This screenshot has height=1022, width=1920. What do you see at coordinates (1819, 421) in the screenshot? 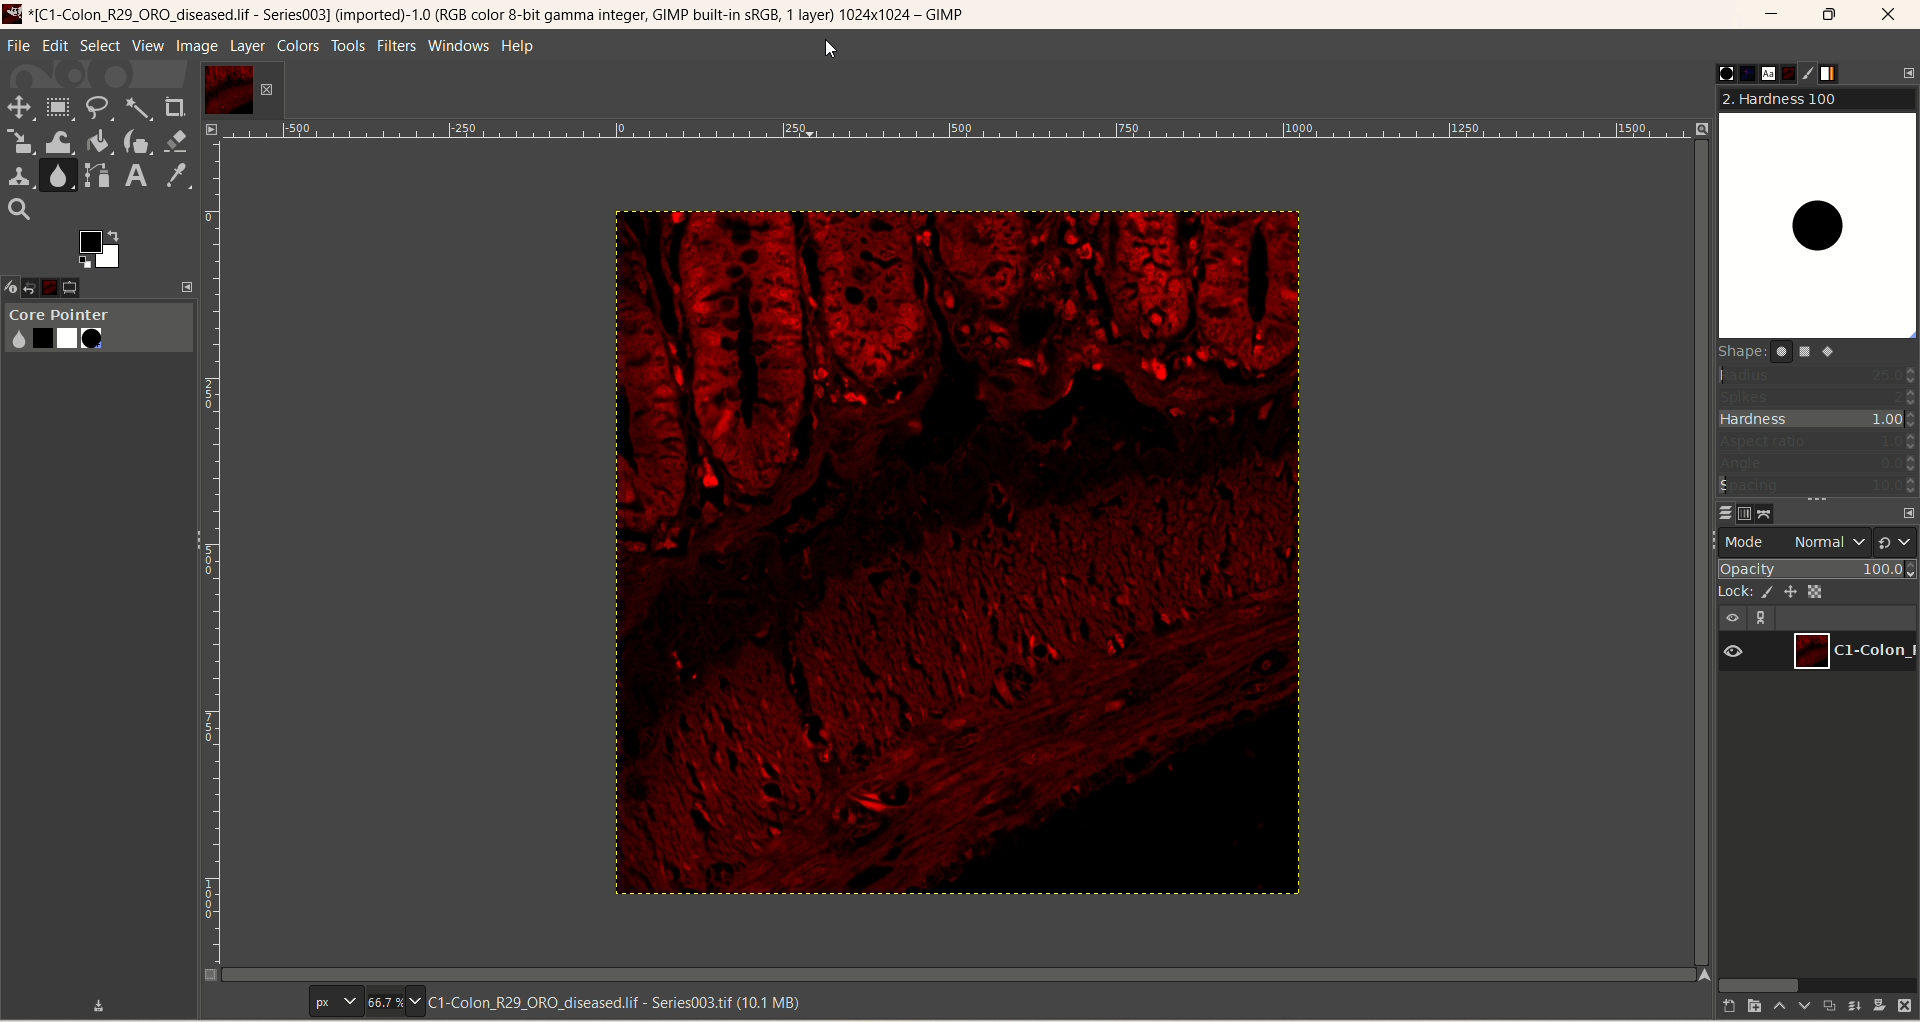
I see `hardness` at bounding box center [1819, 421].